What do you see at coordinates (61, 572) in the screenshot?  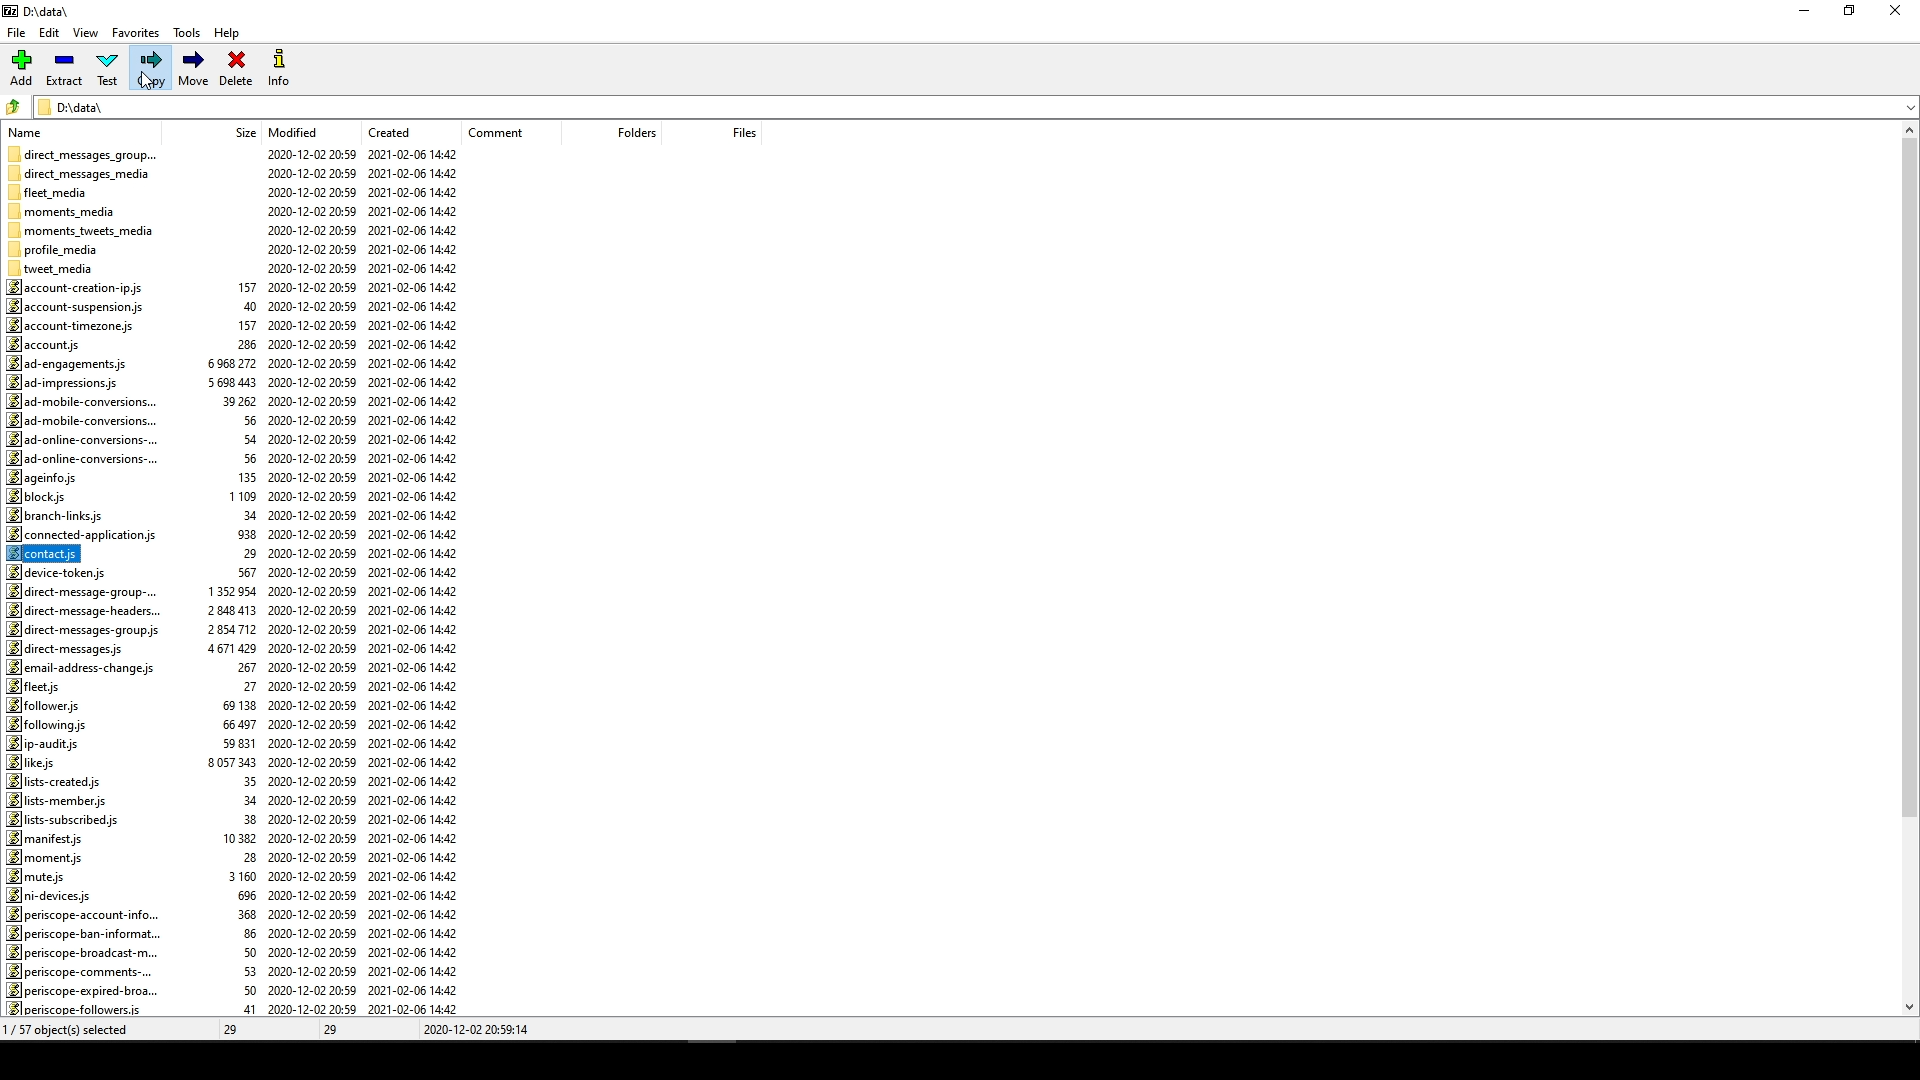 I see `device-token.js` at bounding box center [61, 572].